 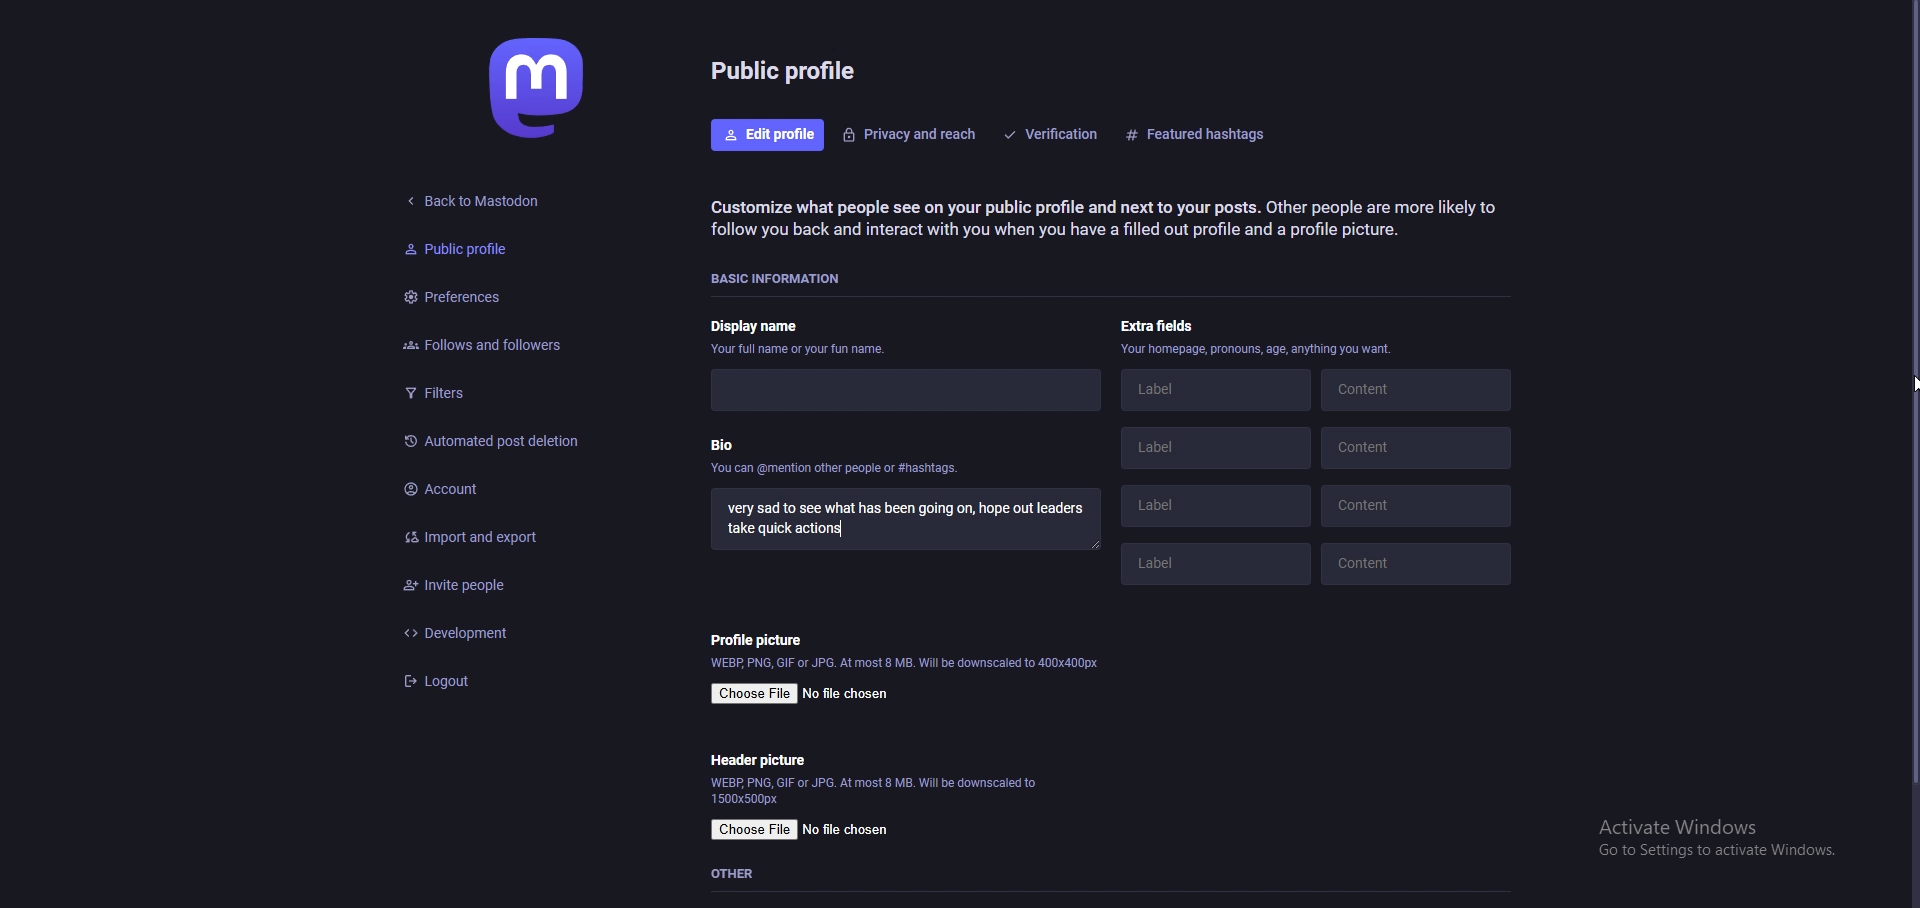 What do you see at coordinates (505, 489) in the screenshot?
I see `account` at bounding box center [505, 489].